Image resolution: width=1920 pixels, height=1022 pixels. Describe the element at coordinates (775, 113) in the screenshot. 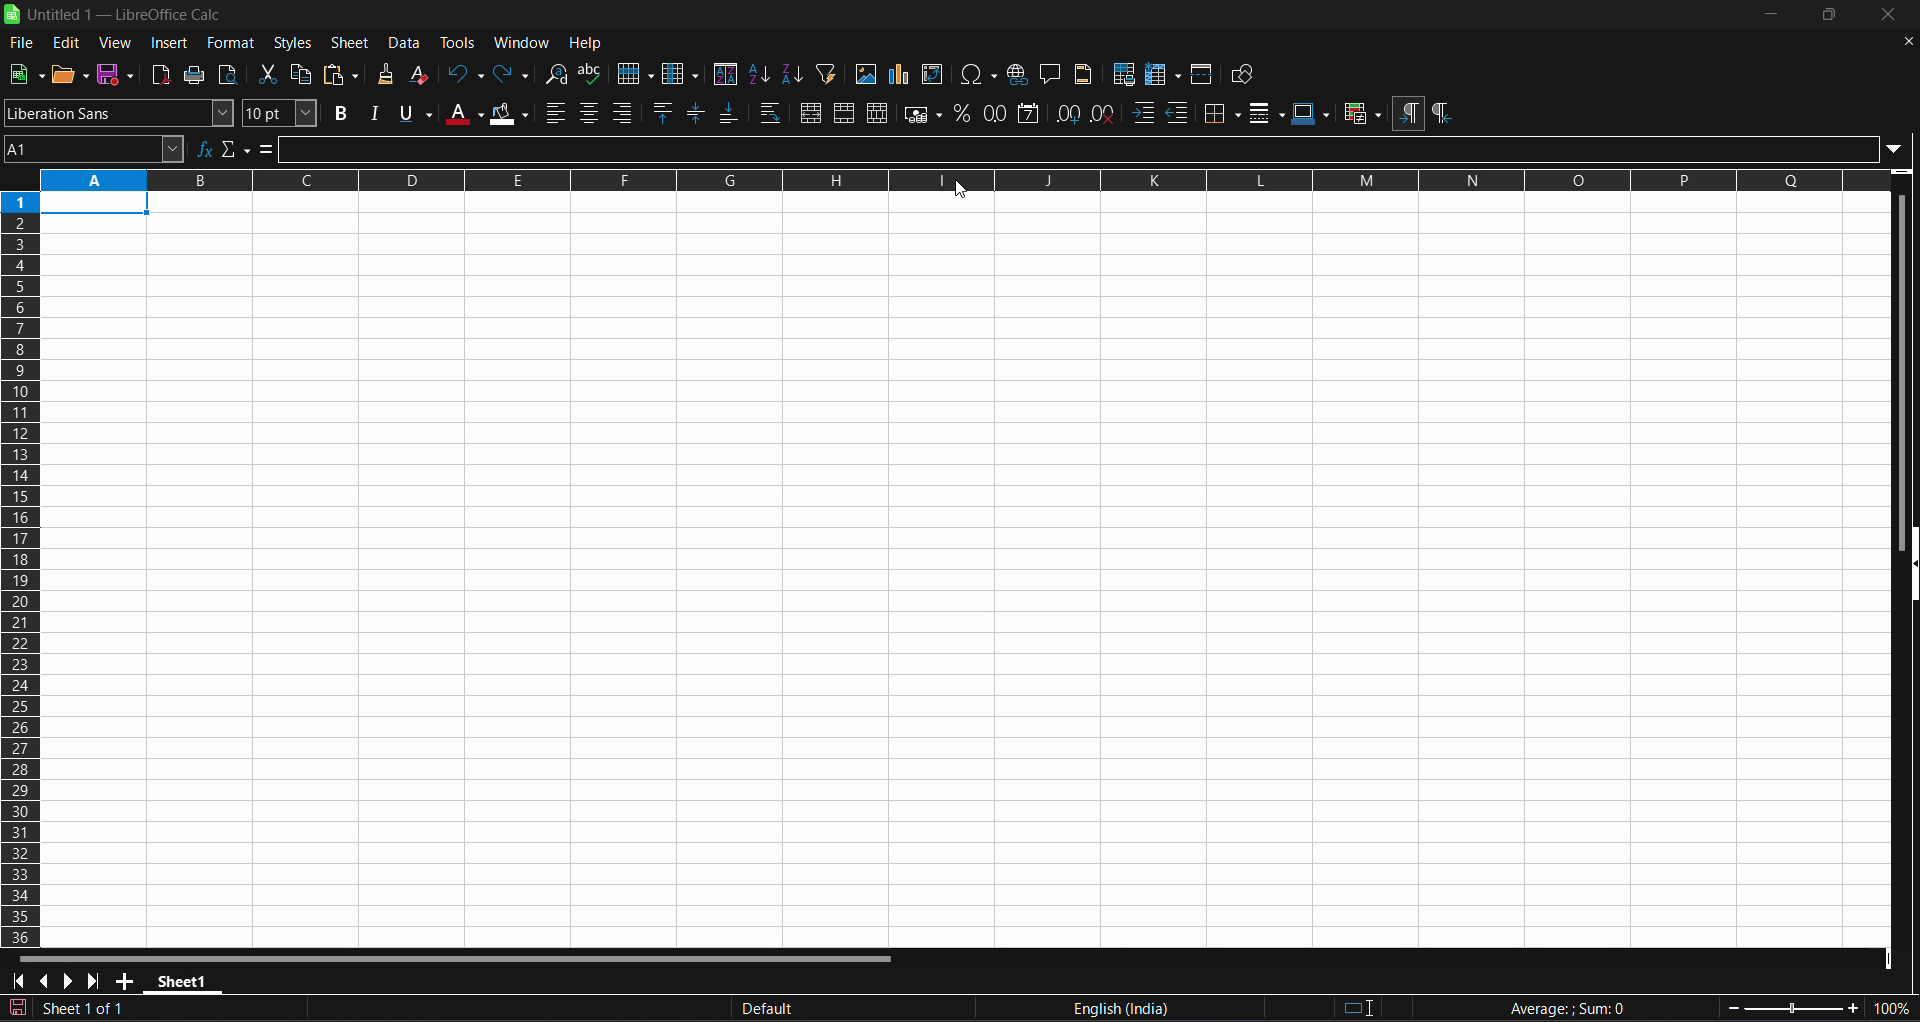

I see `wrap text` at that location.